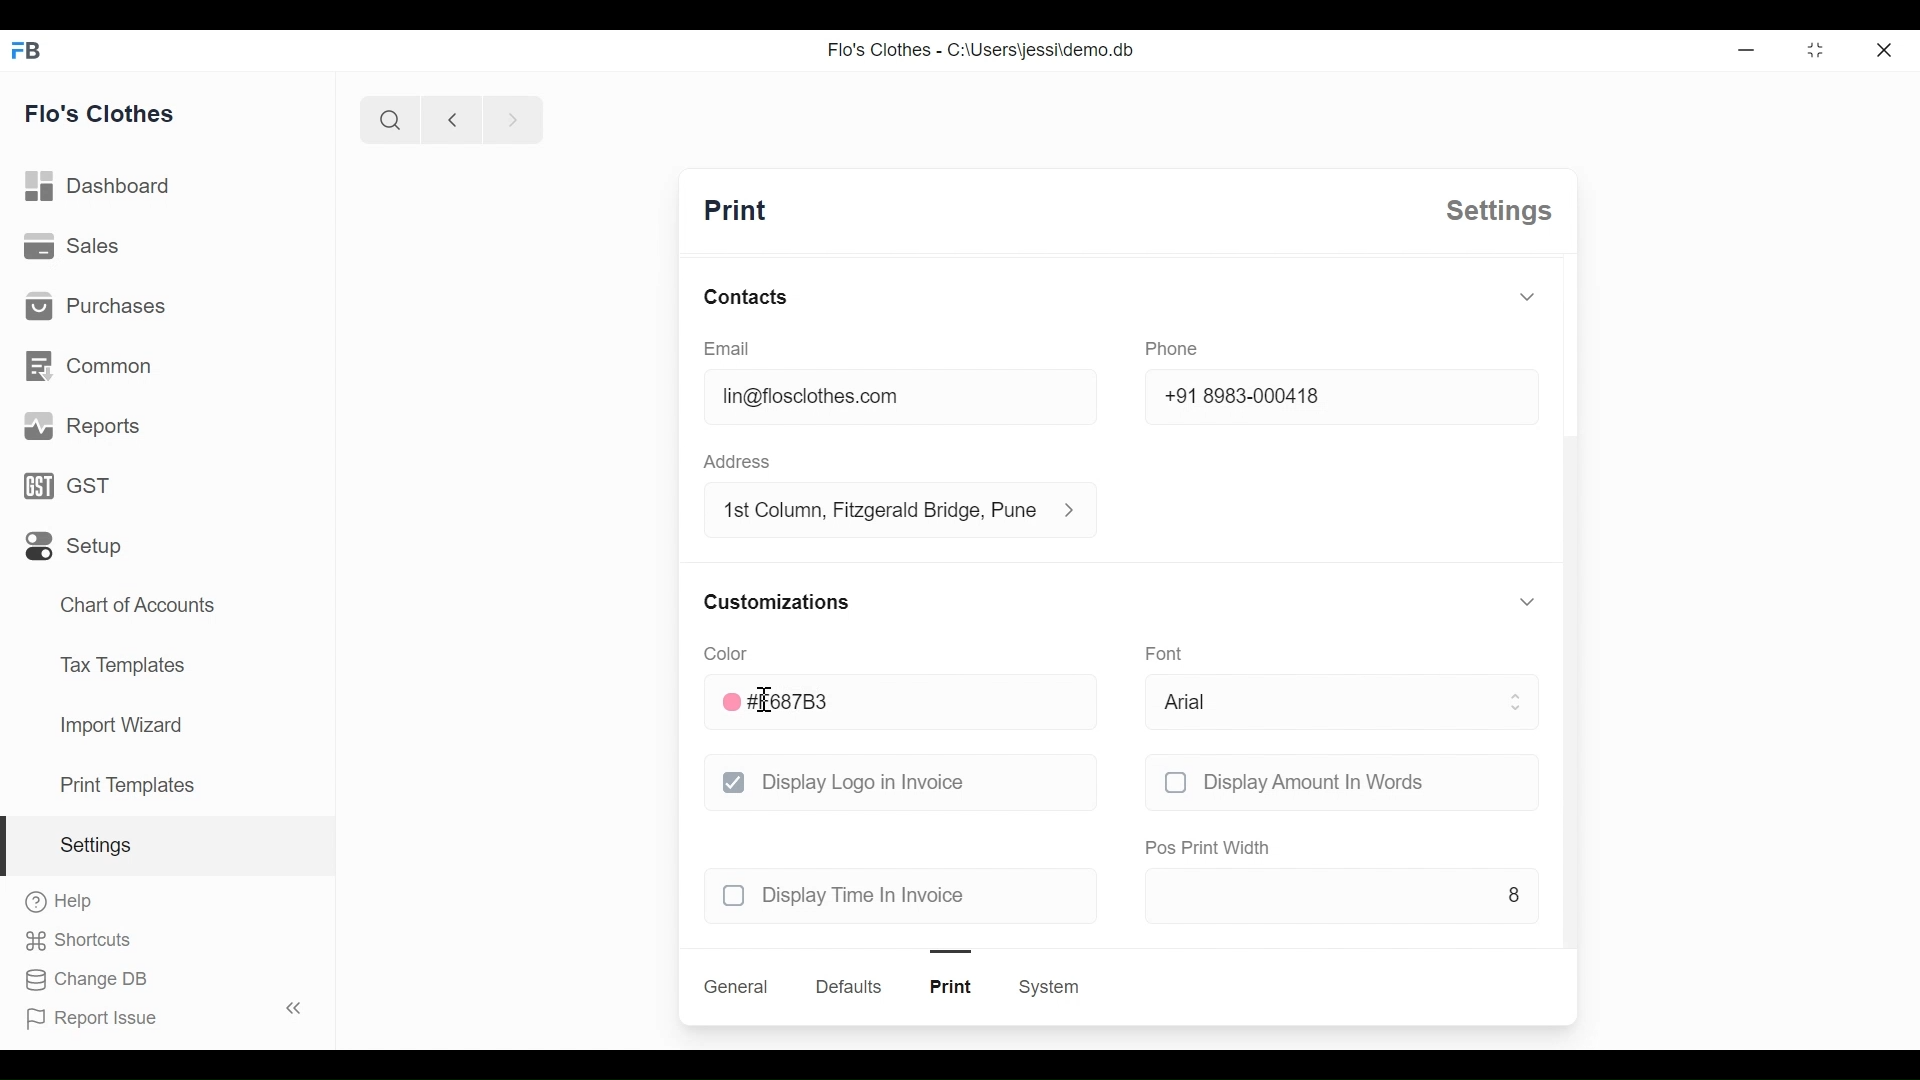 This screenshot has width=1920, height=1080. Describe the element at coordinates (92, 1019) in the screenshot. I see `report issue` at that location.